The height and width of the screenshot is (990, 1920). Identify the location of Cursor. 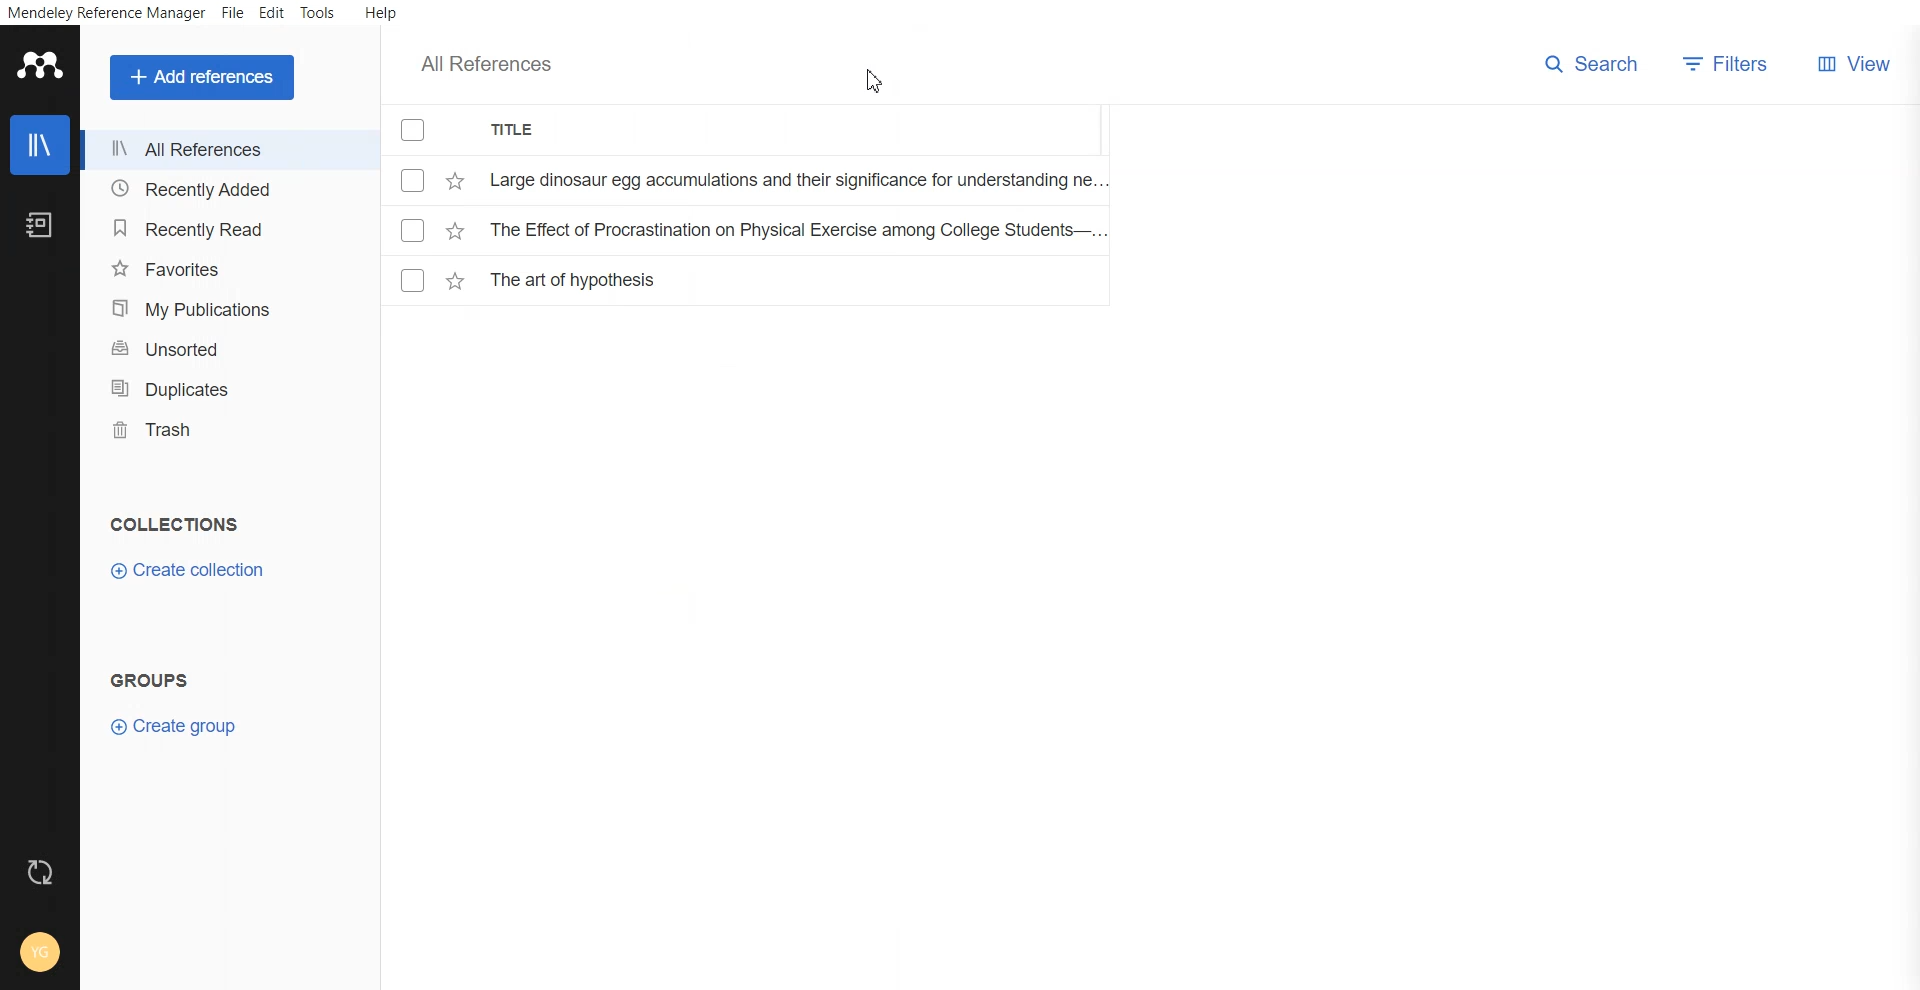
(874, 80).